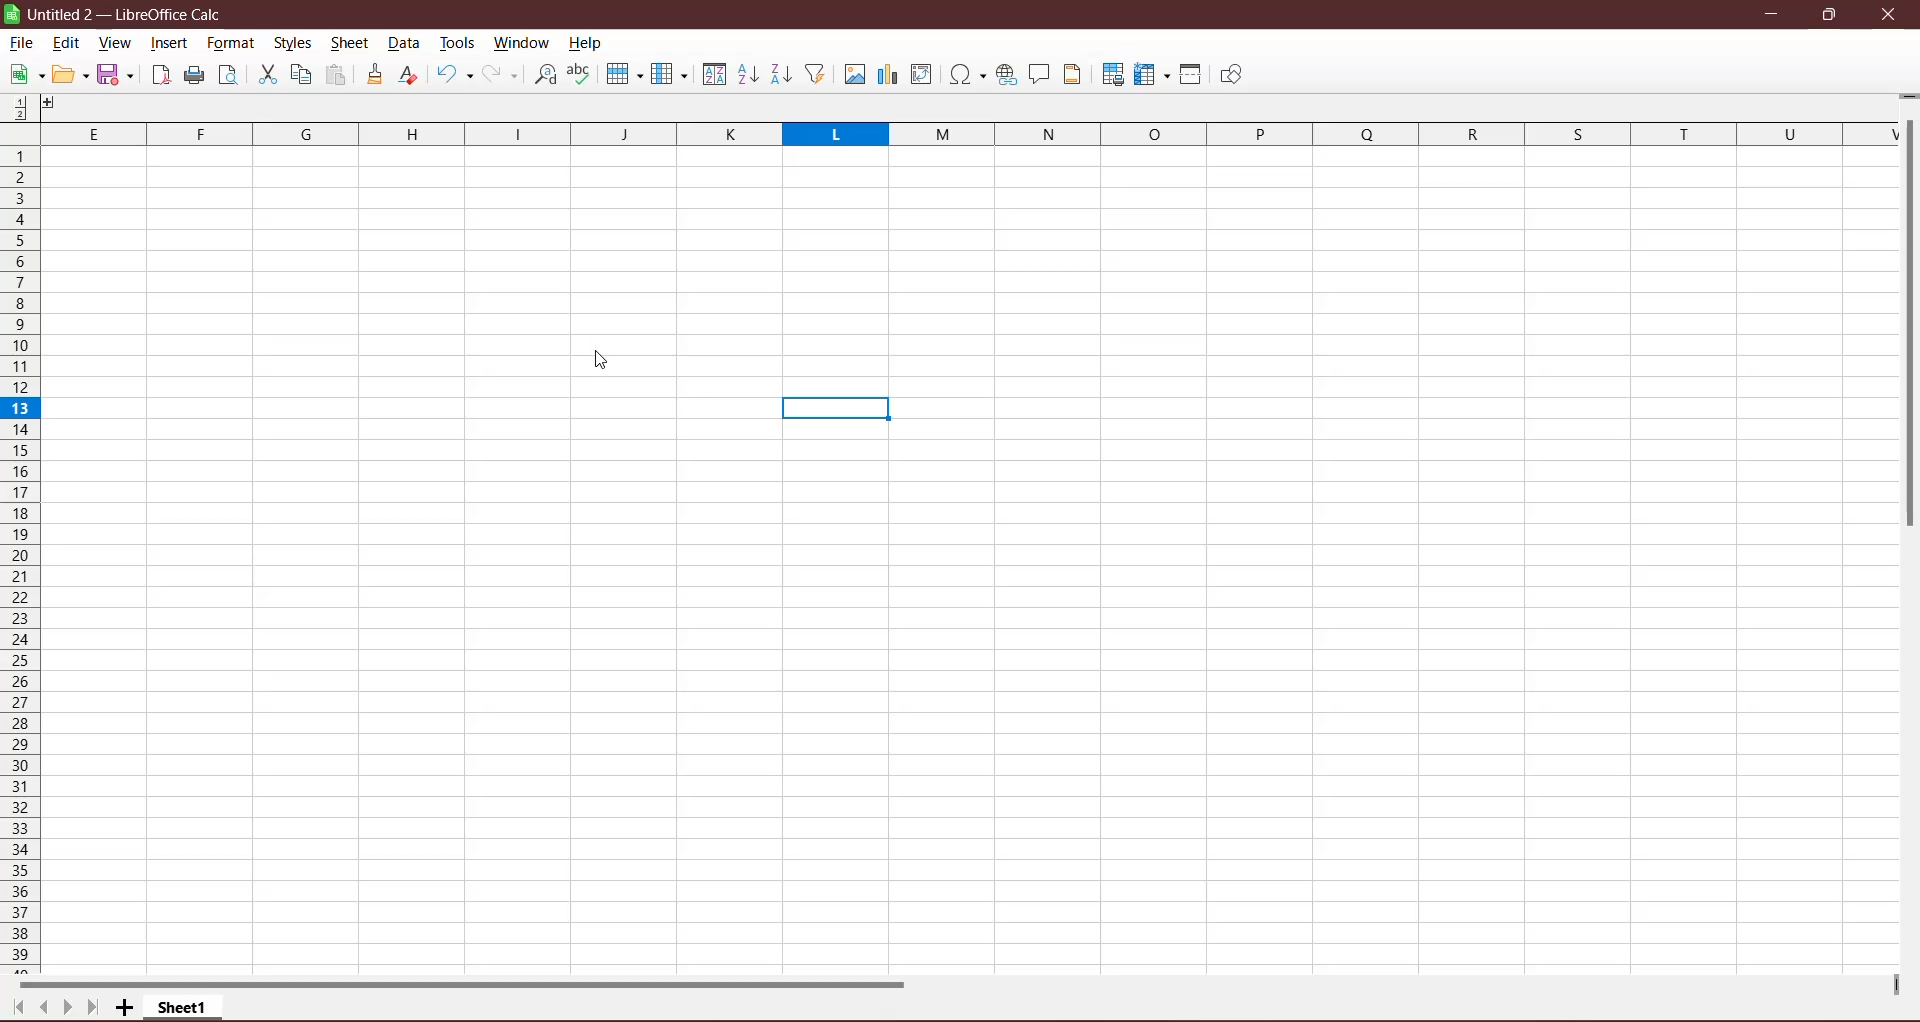 The image size is (1920, 1022). What do you see at coordinates (712, 74) in the screenshot?
I see `Sort` at bounding box center [712, 74].